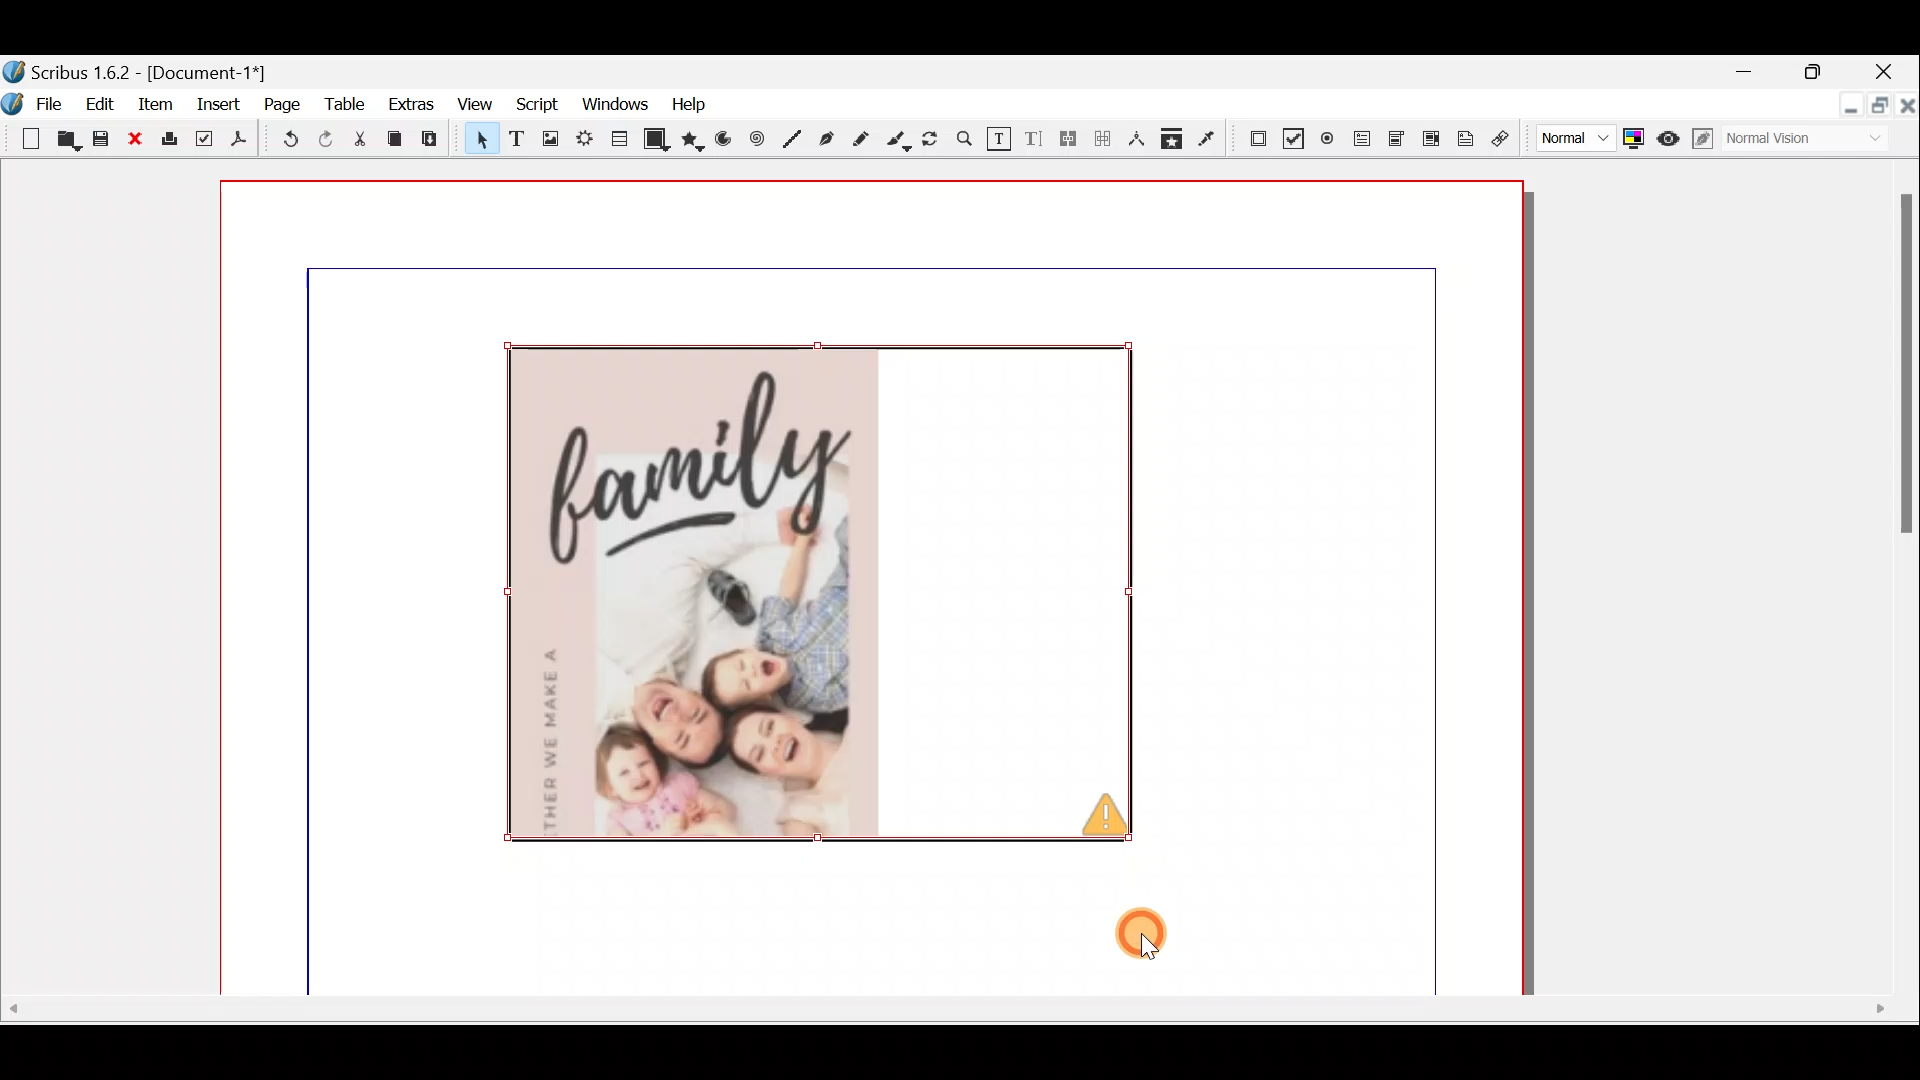 The image size is (1920, 1080). What do you see at coordinates (1814, 142) in the screenshot?
I see `Visual appearance of display` at bounding box center [1814, 142].